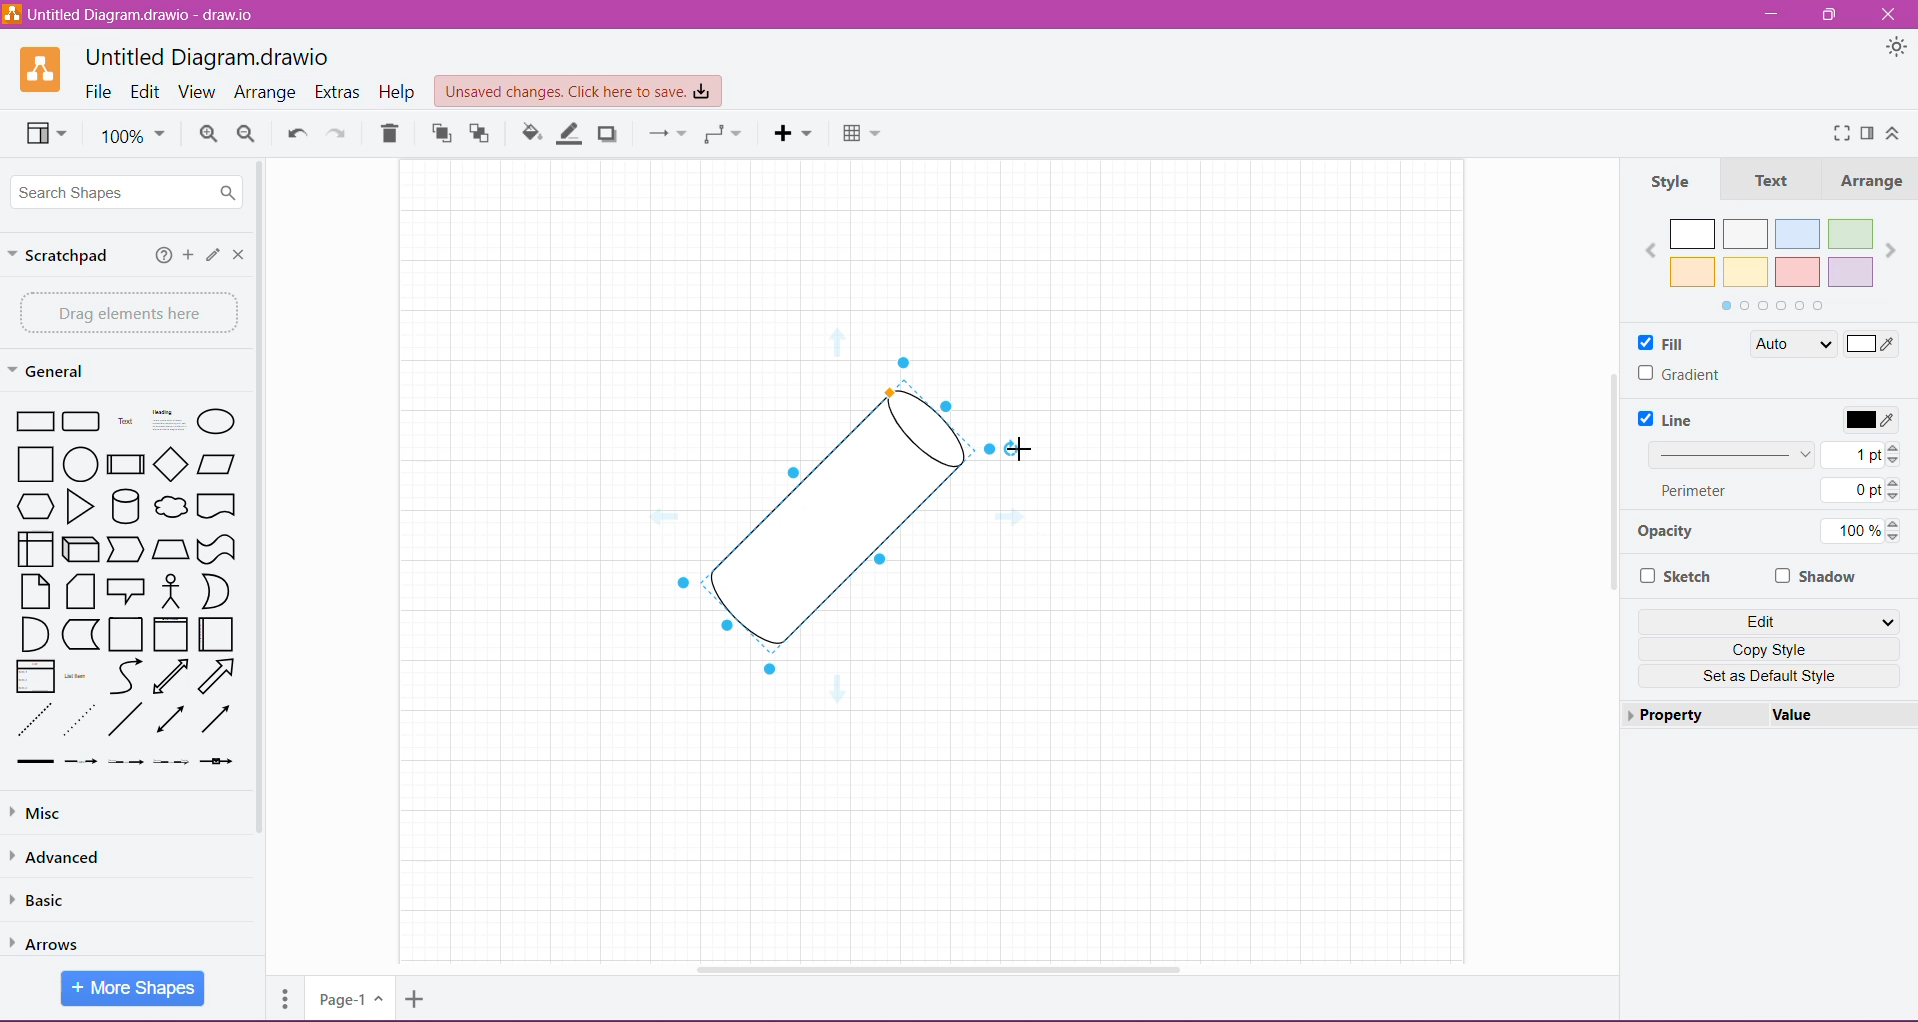 Image resolution: width=1918 pixels, height=1022 pixels. What do you see at coordinates (575, 89) in the screenshot?
I see `Unsaved Changes. Click here to save` at bounding box center [575, 89].